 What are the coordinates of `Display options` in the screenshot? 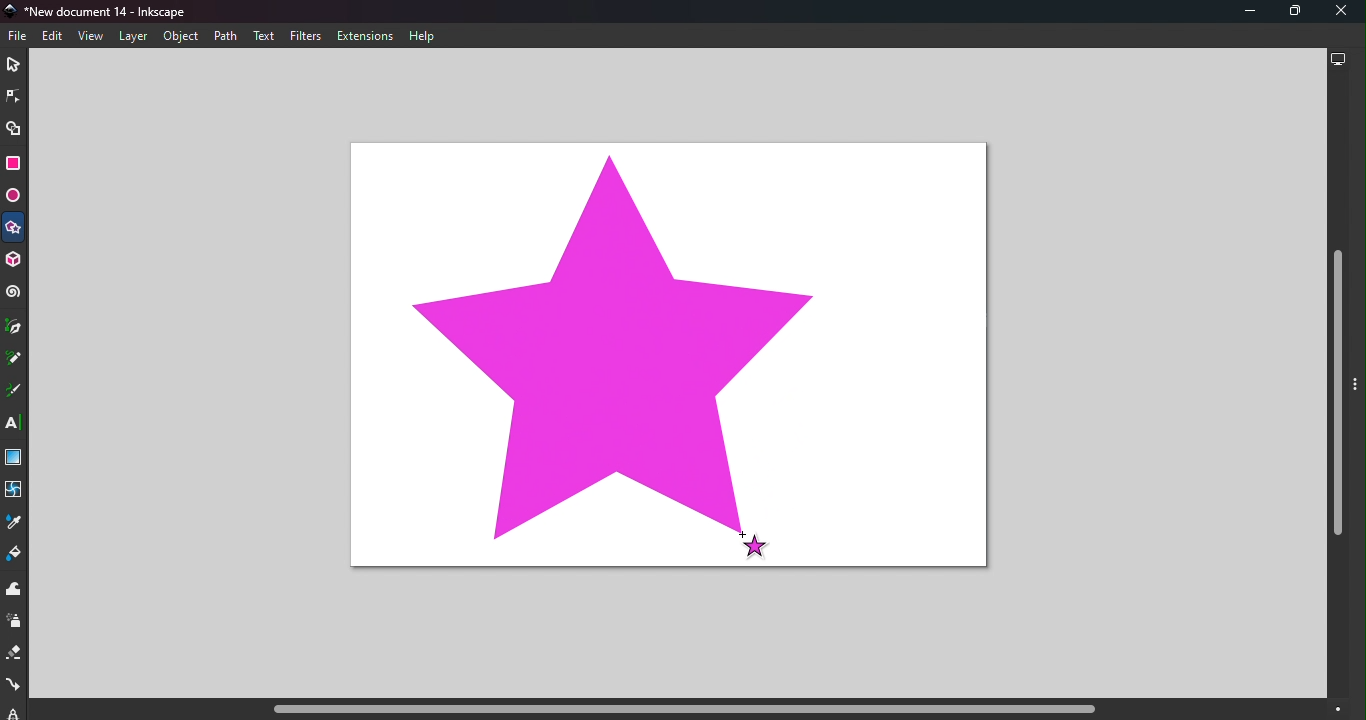 It's located at (1338, 62).